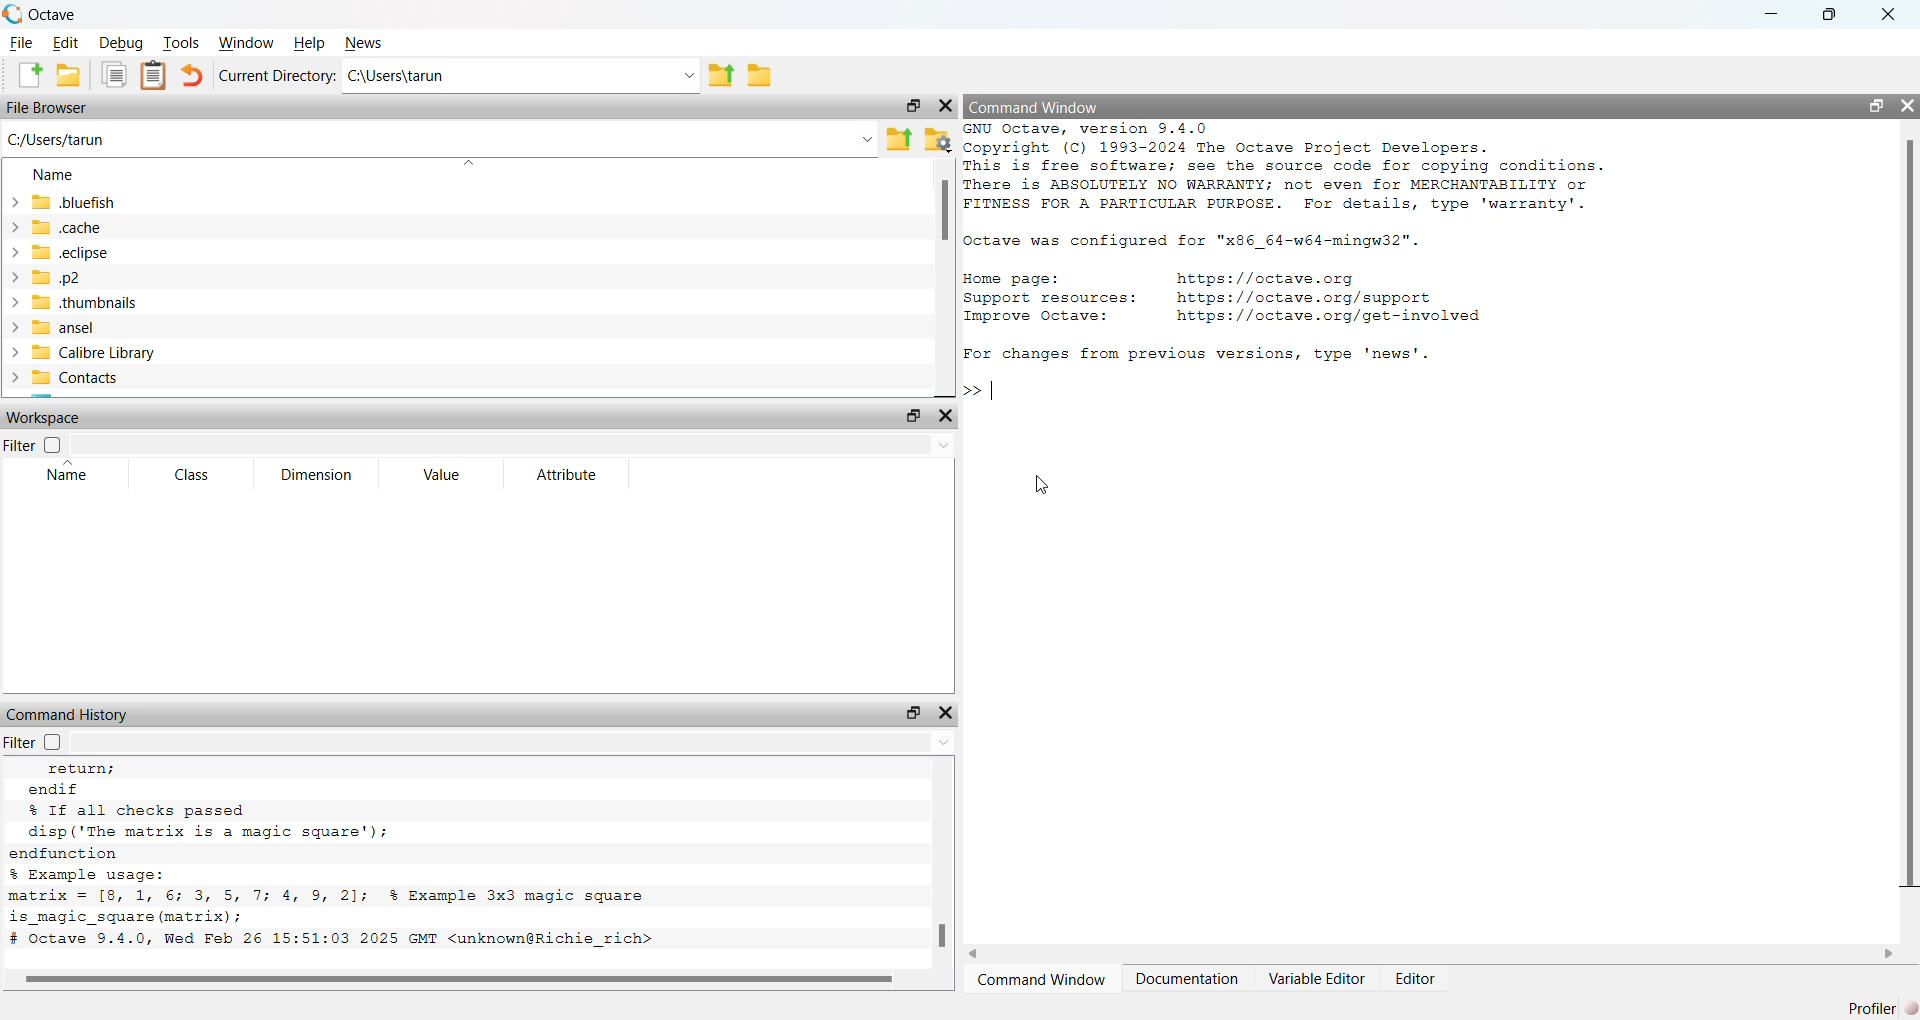  What do you see at coordinates (1417, 978) in the screenshot?
I see `Editor` at bounding box center [1417, 978].